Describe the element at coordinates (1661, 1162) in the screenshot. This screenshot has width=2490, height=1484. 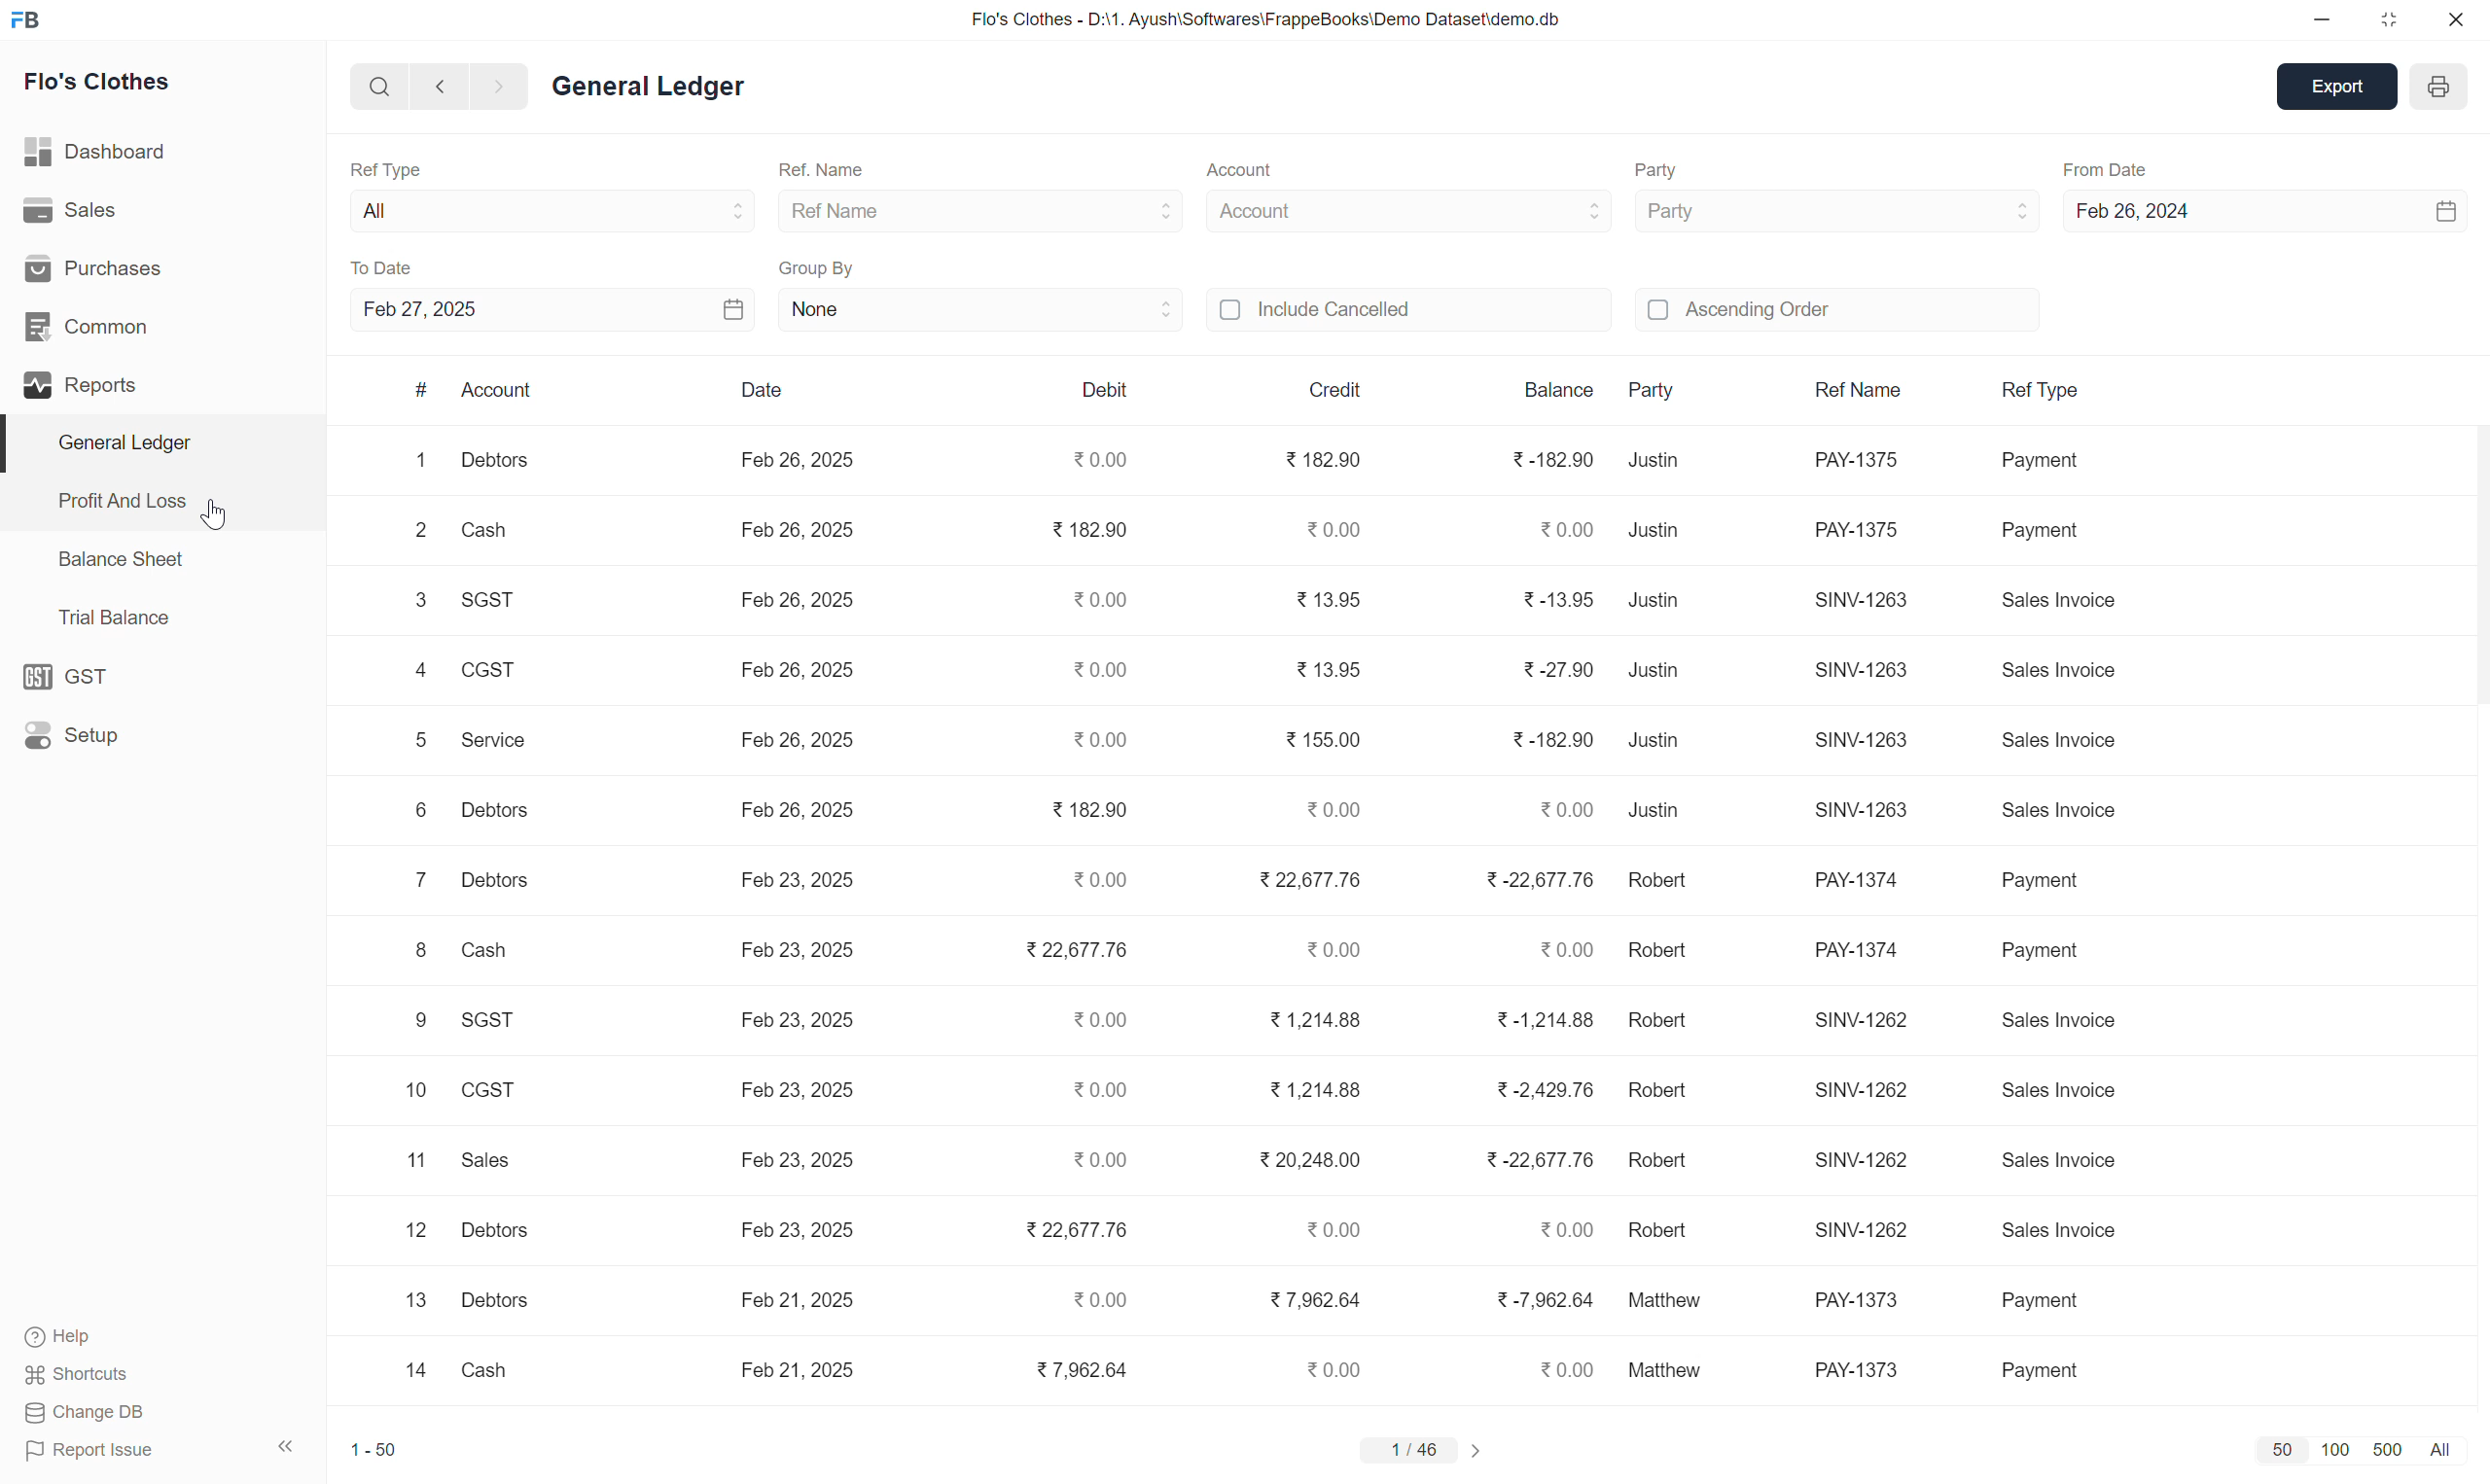
I see `Robert` at that location.